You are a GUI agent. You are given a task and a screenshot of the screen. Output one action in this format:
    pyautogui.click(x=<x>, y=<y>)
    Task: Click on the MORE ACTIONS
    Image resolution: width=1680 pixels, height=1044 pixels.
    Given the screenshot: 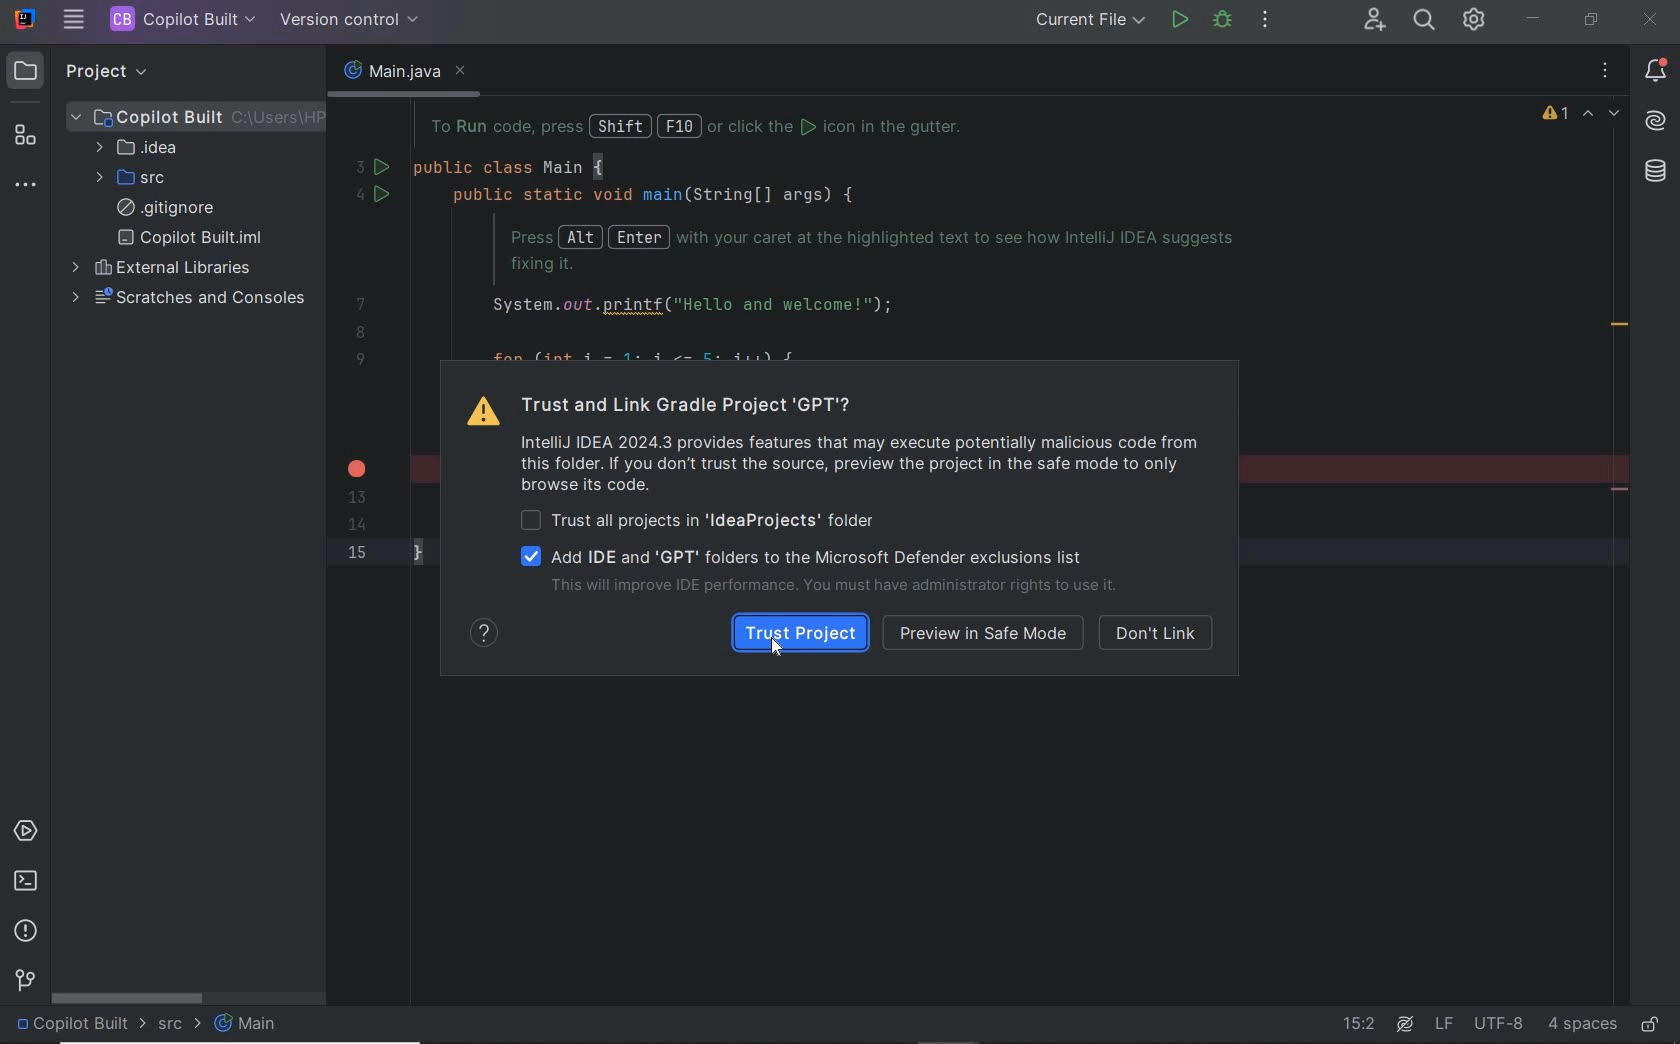 What is the action you would take?
    pyautogui.click(x=1265, y=22)
    